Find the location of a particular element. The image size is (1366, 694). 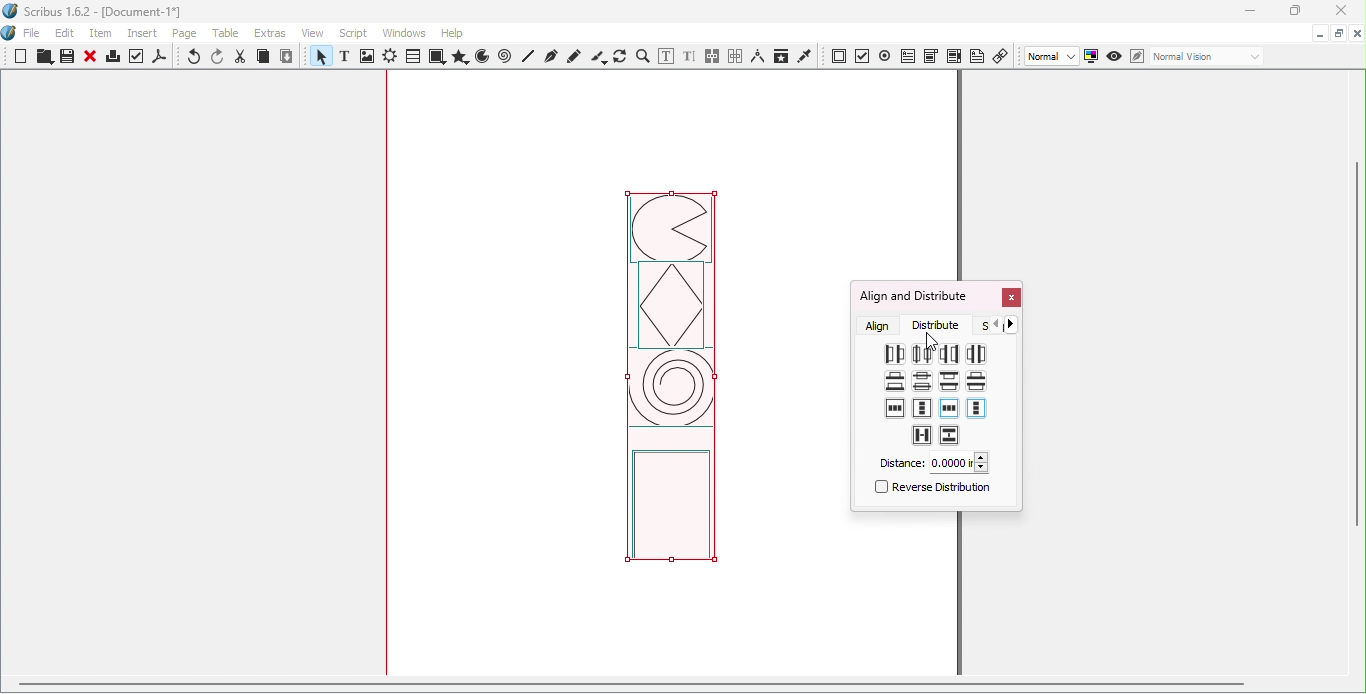

Measurements is located at coordinates (757, 56).